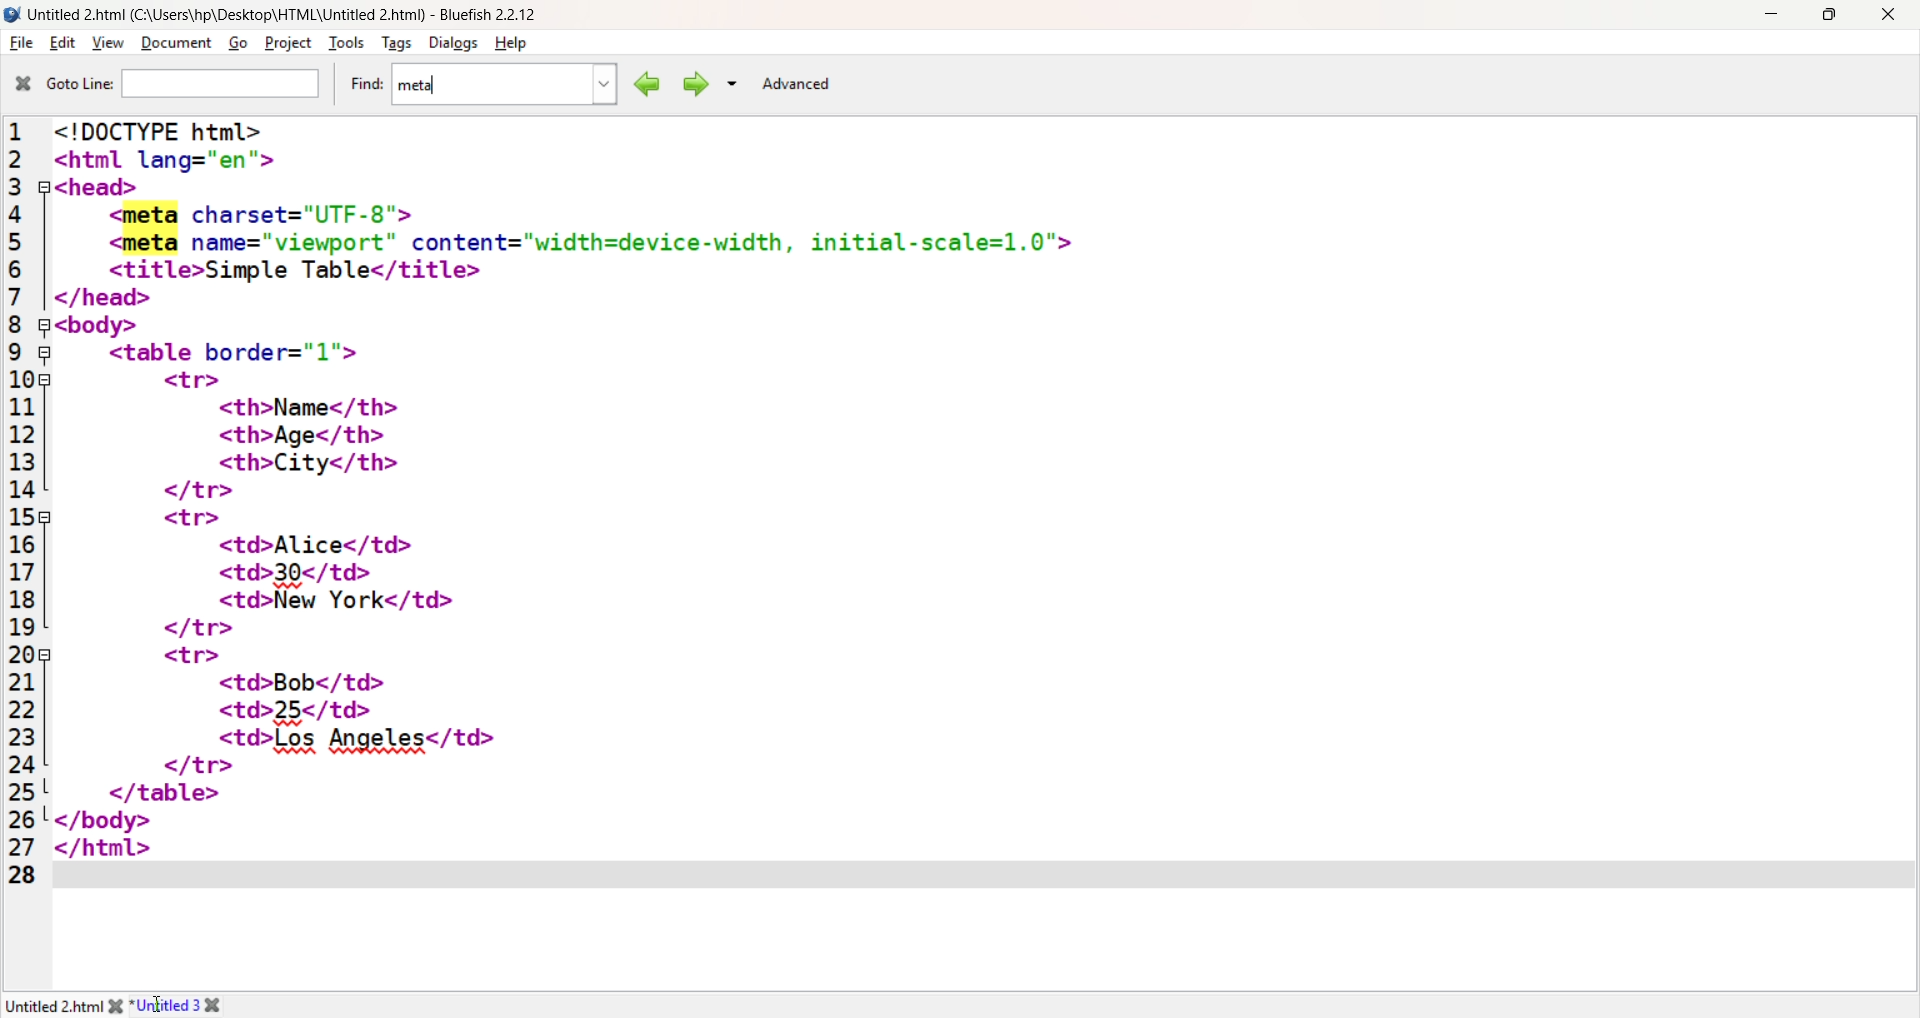  I want to click on Untitled 2.htm, so click(51, 1006).